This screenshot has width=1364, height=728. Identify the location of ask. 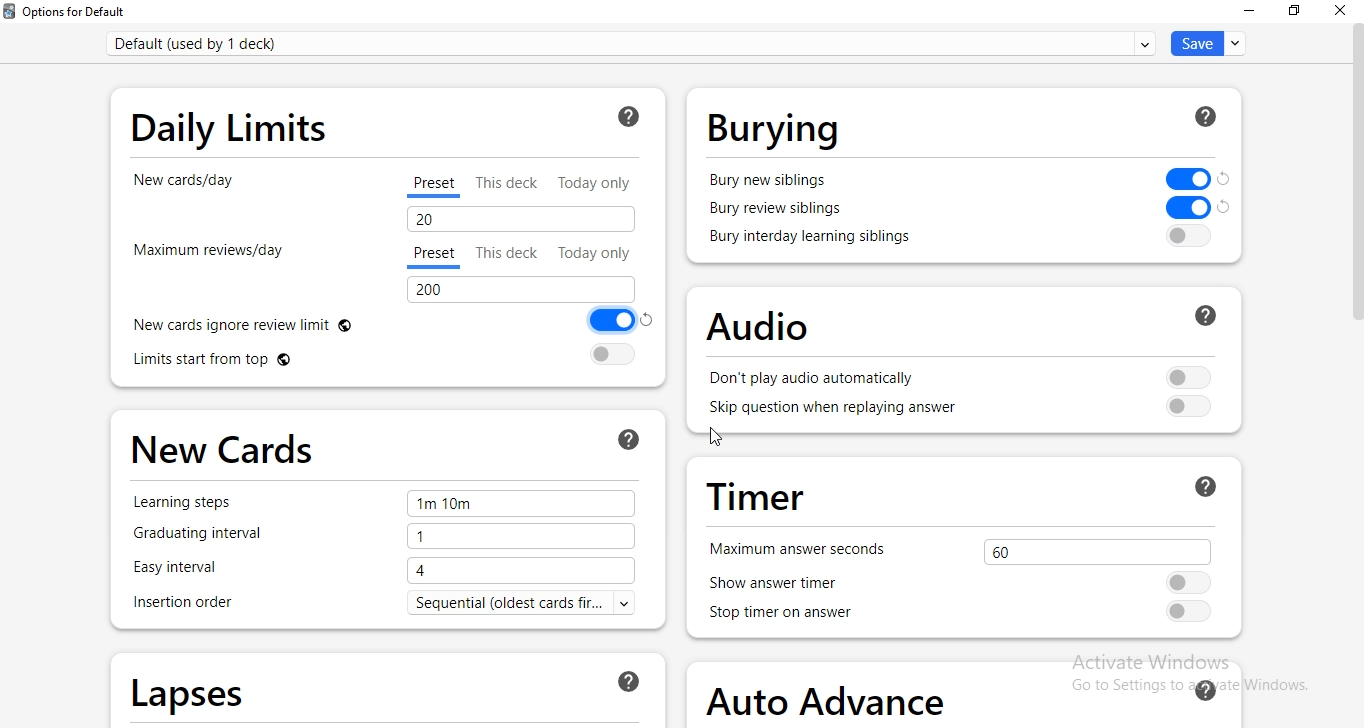
(628, 119).